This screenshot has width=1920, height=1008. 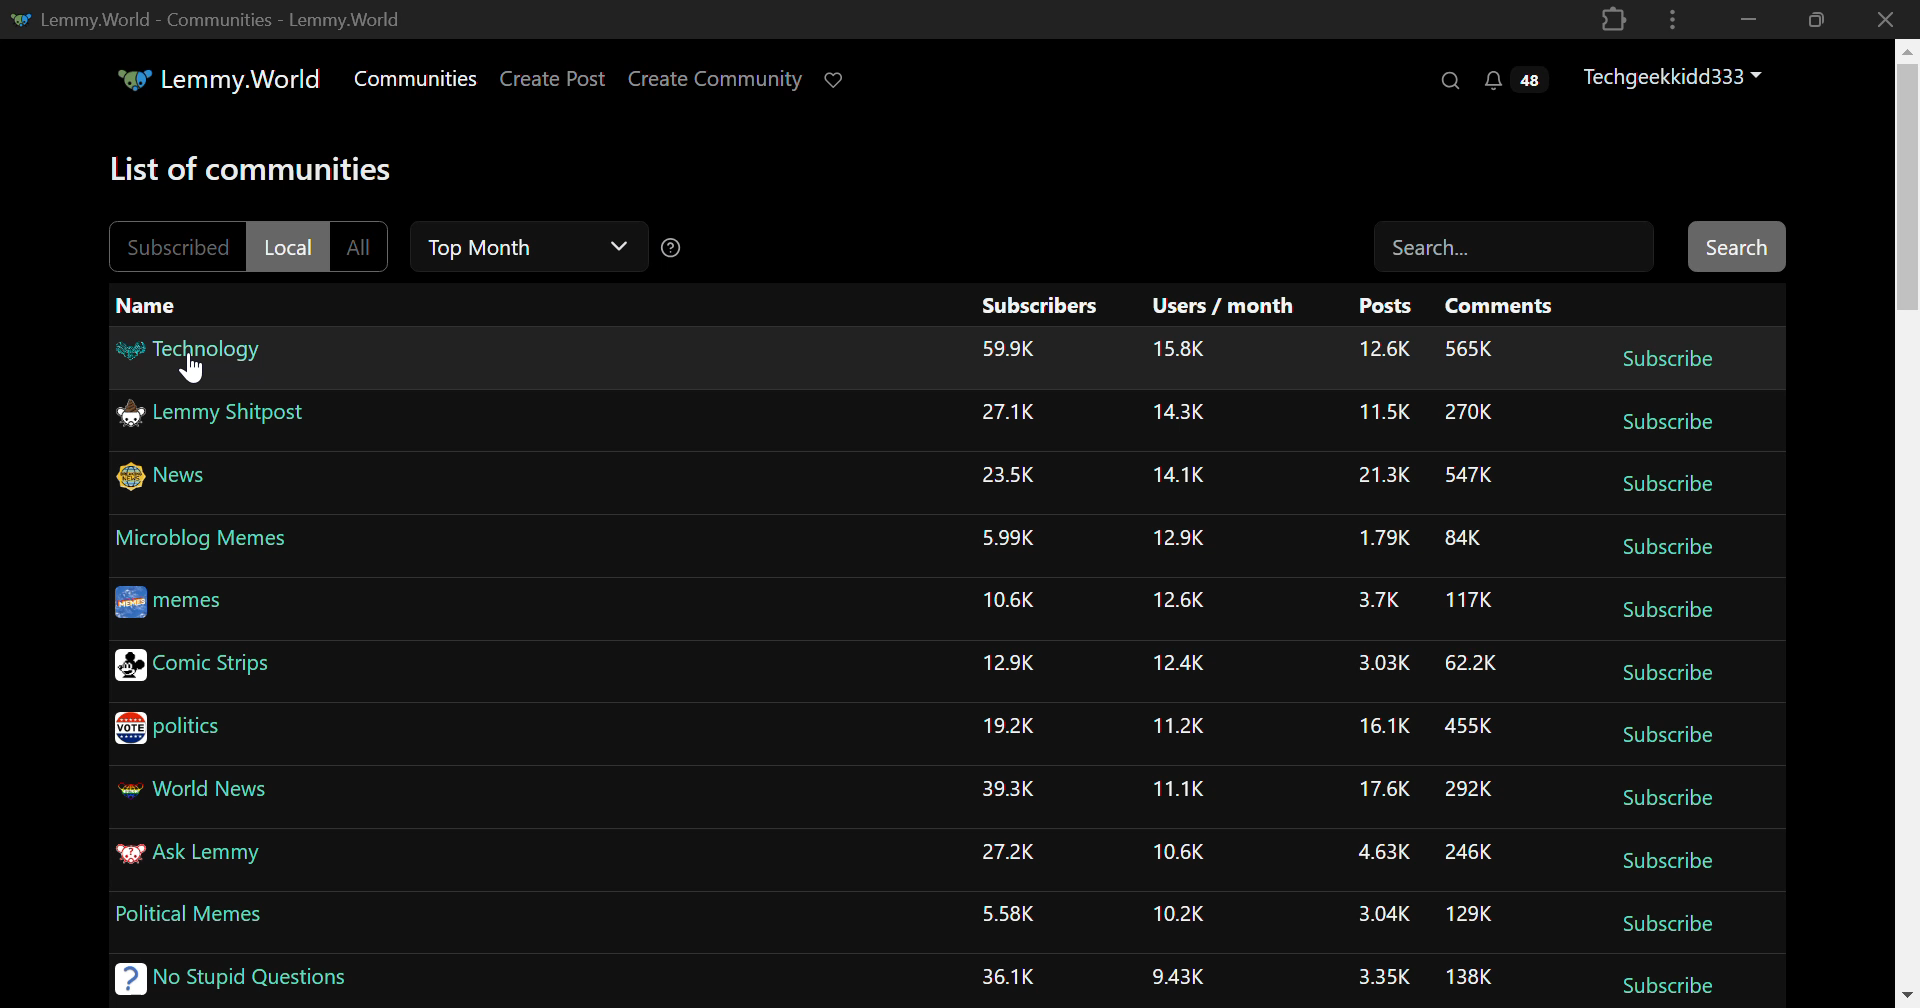 What do you see at coordinates (1176, 852) in the screenshot?
I see `10.6K` at bounding box center [1176, 852].